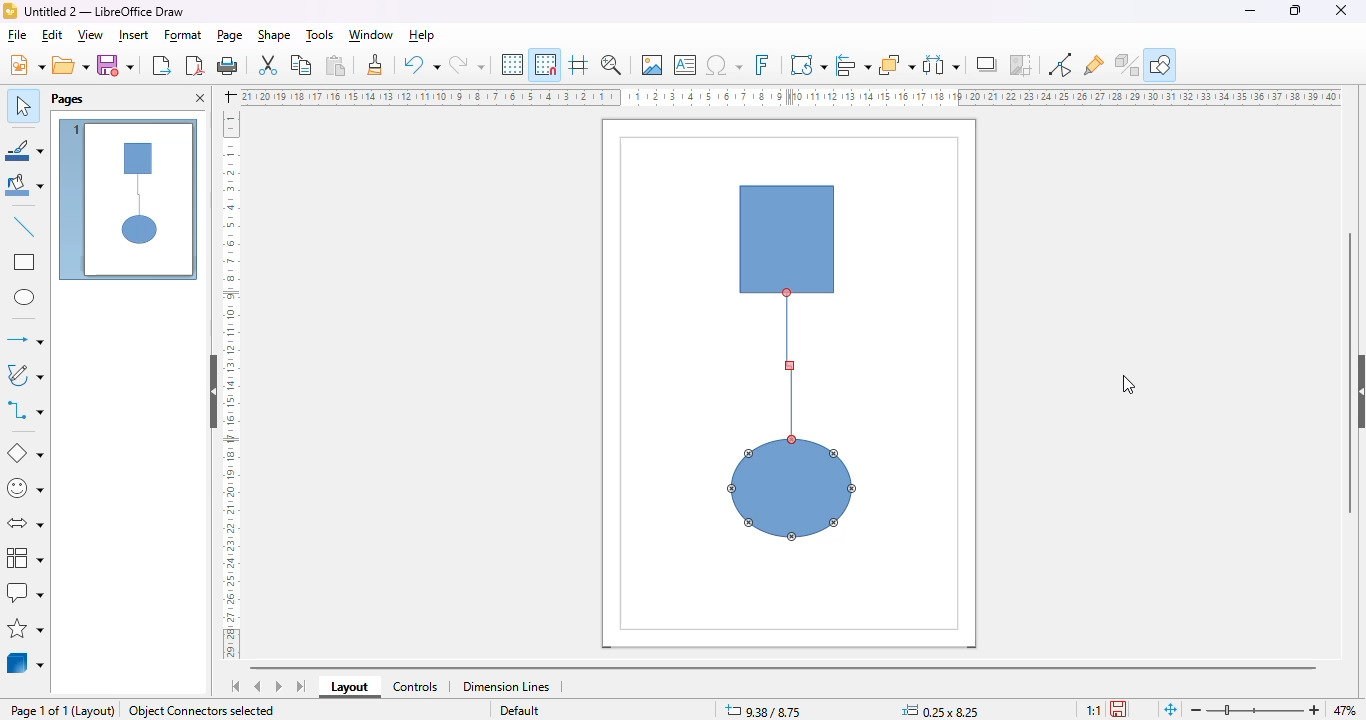  What do you see at coordinates (27, 64) in the screenshot?
I see `new` at bounding box center [27, 64].